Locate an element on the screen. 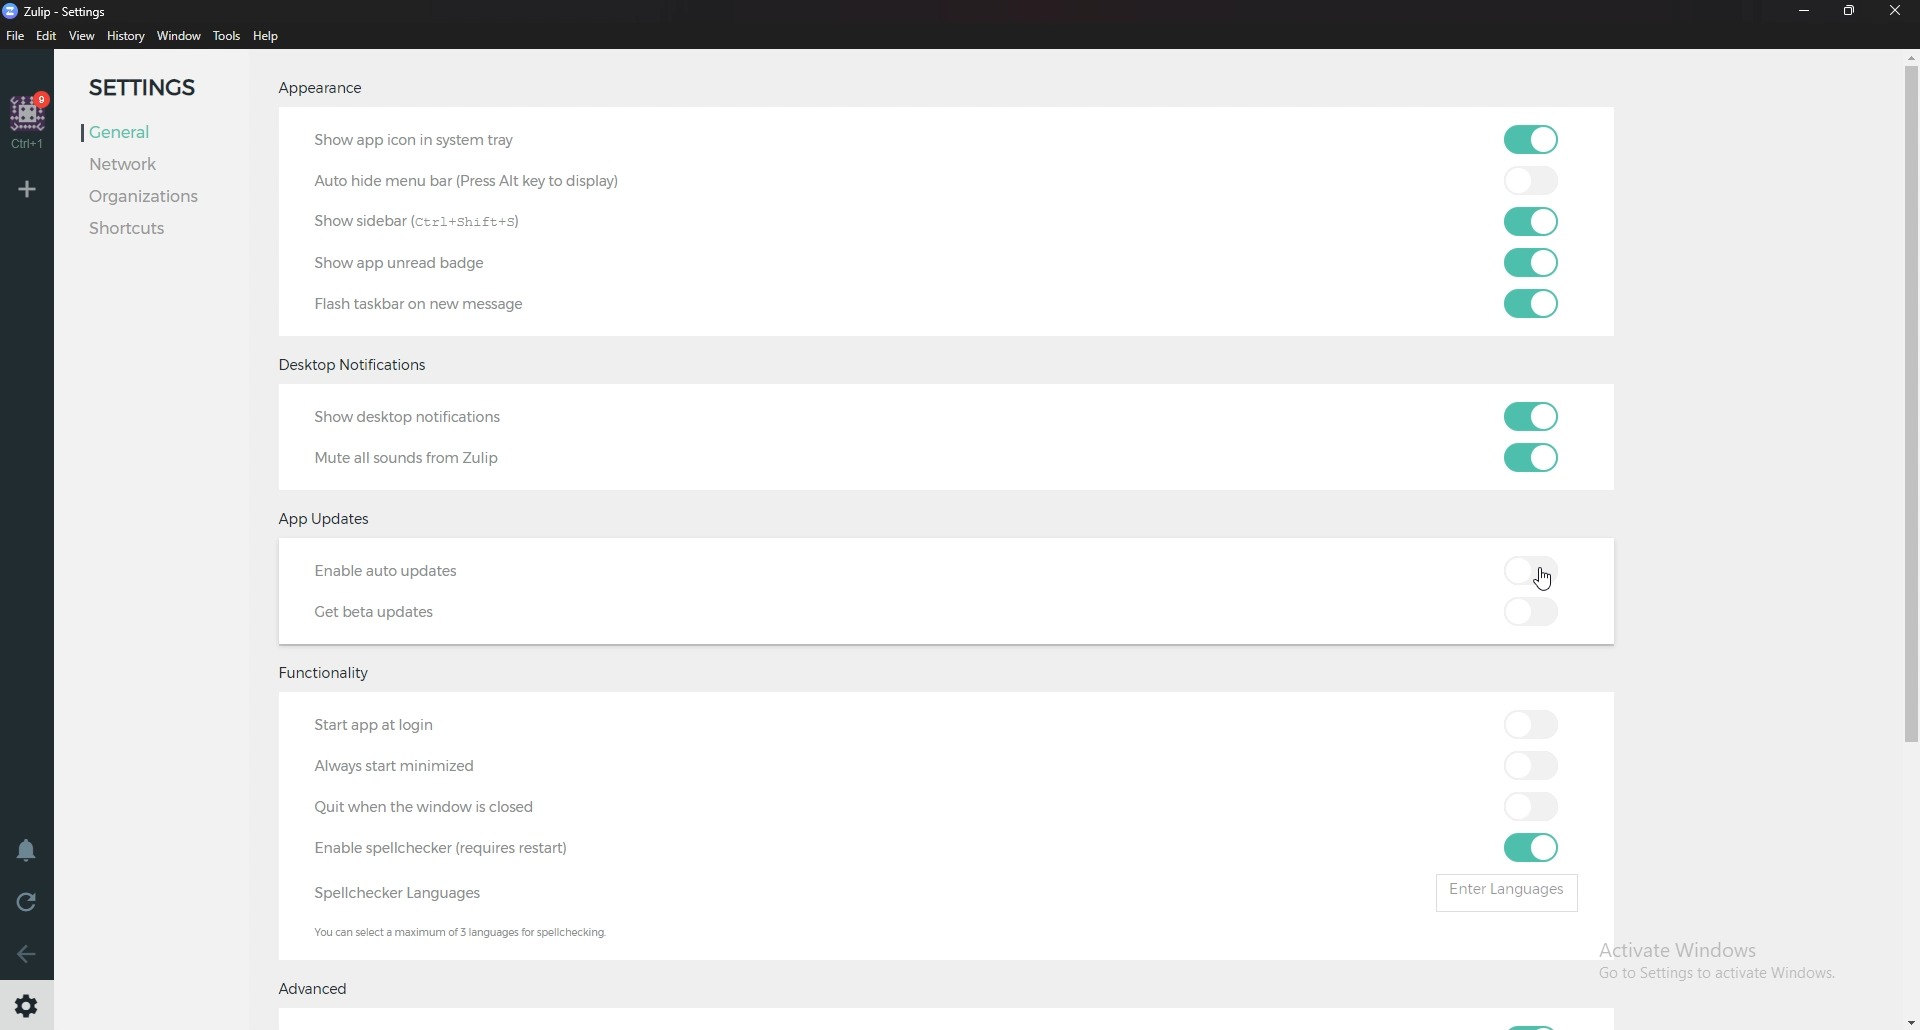 The width and height of the screenshot is (1920, 1030). Enter languages is located at coordinates (1504, 892).